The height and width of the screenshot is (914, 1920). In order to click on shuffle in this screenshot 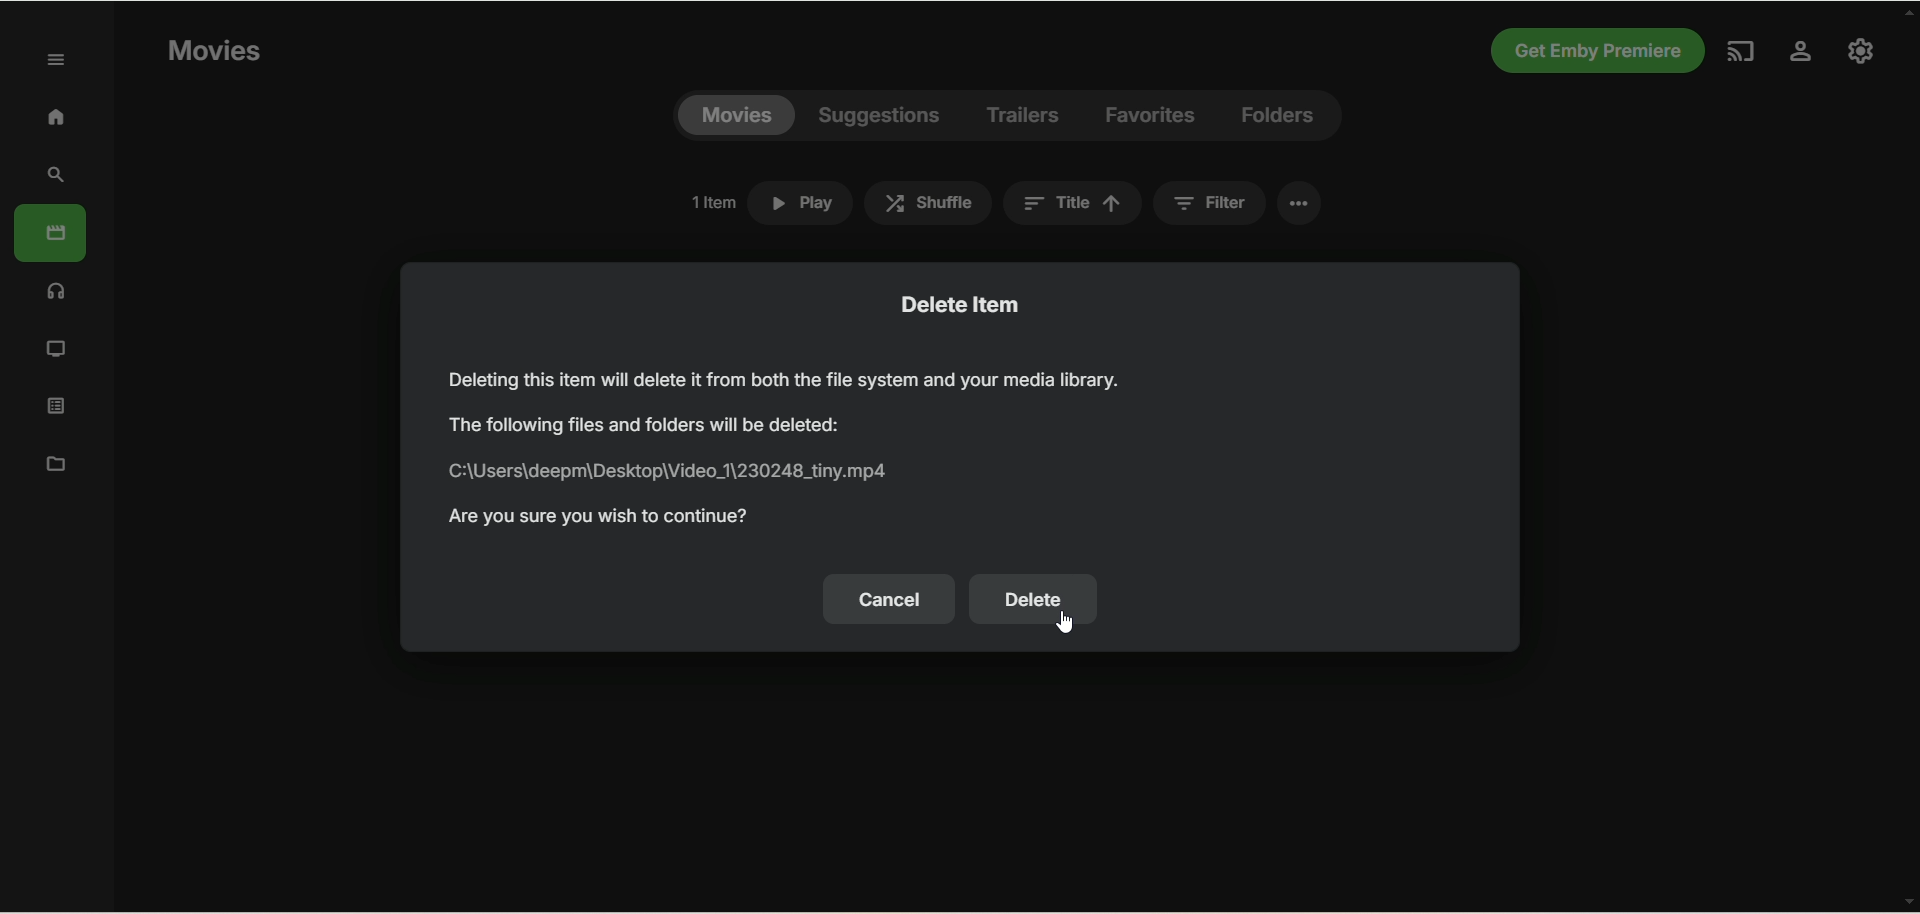, I will do `click(928, 203)`.